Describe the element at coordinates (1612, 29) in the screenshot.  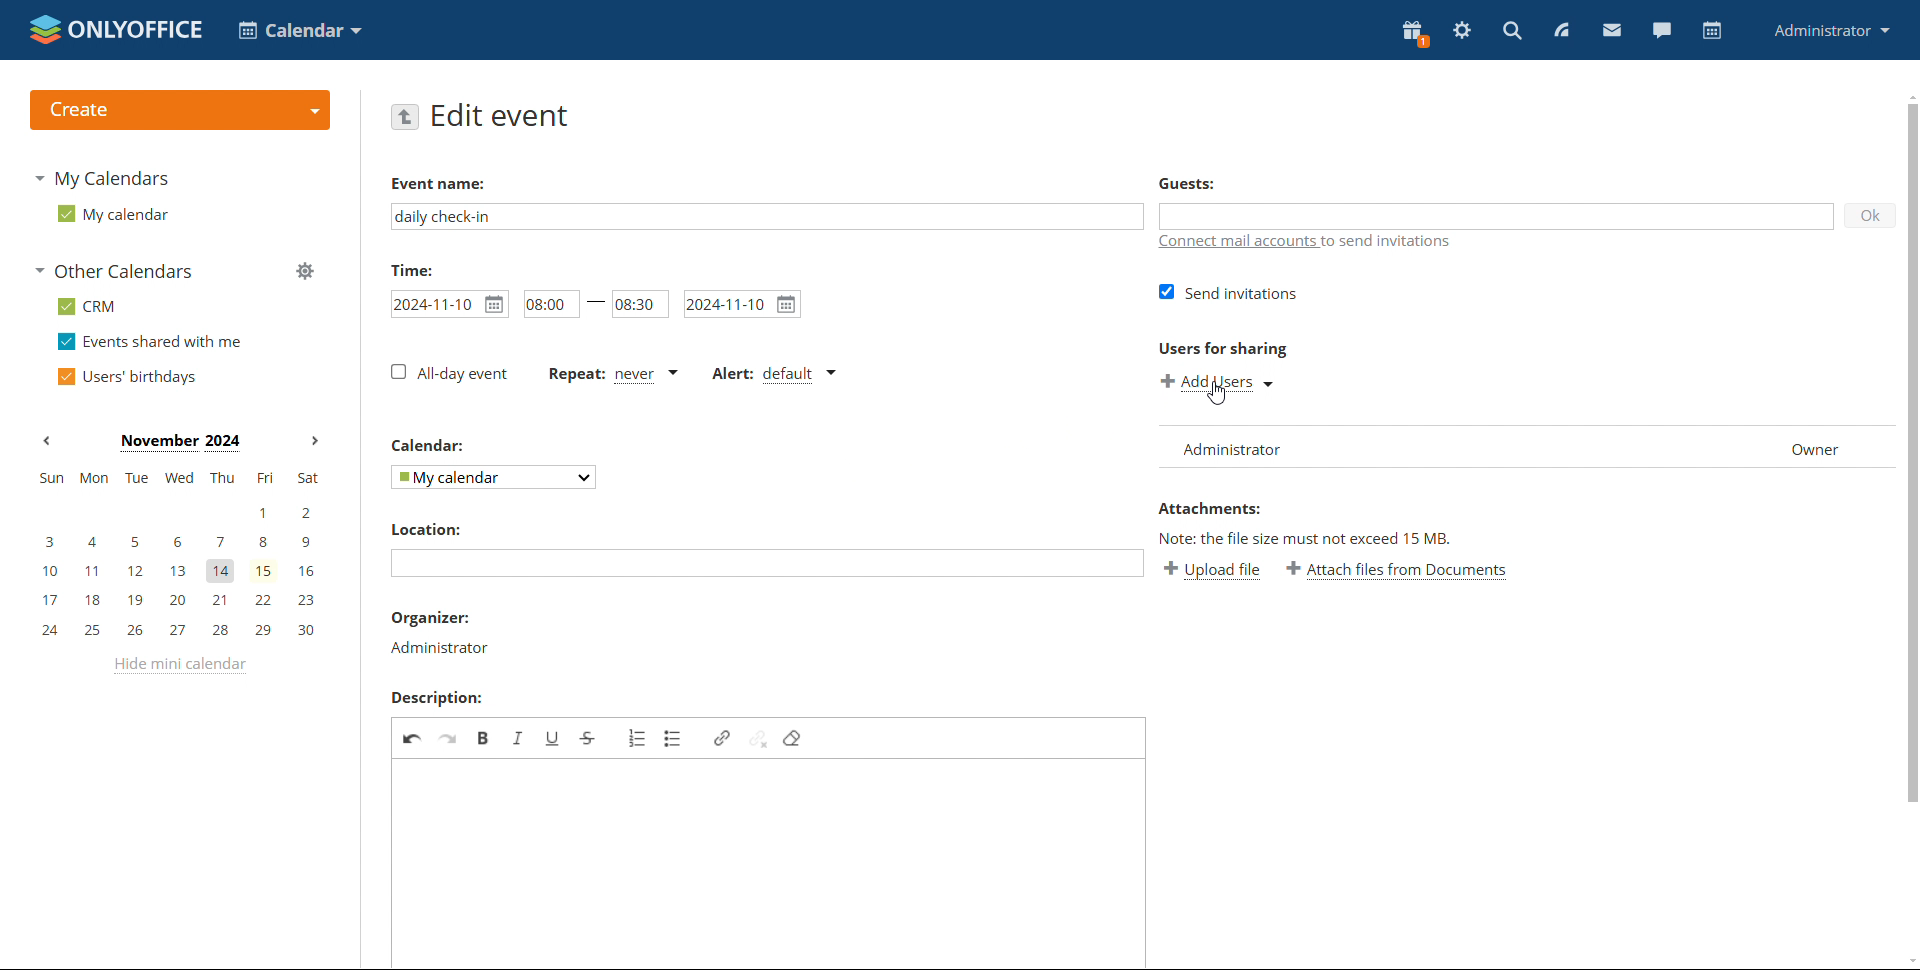
I see `mail` at that location.